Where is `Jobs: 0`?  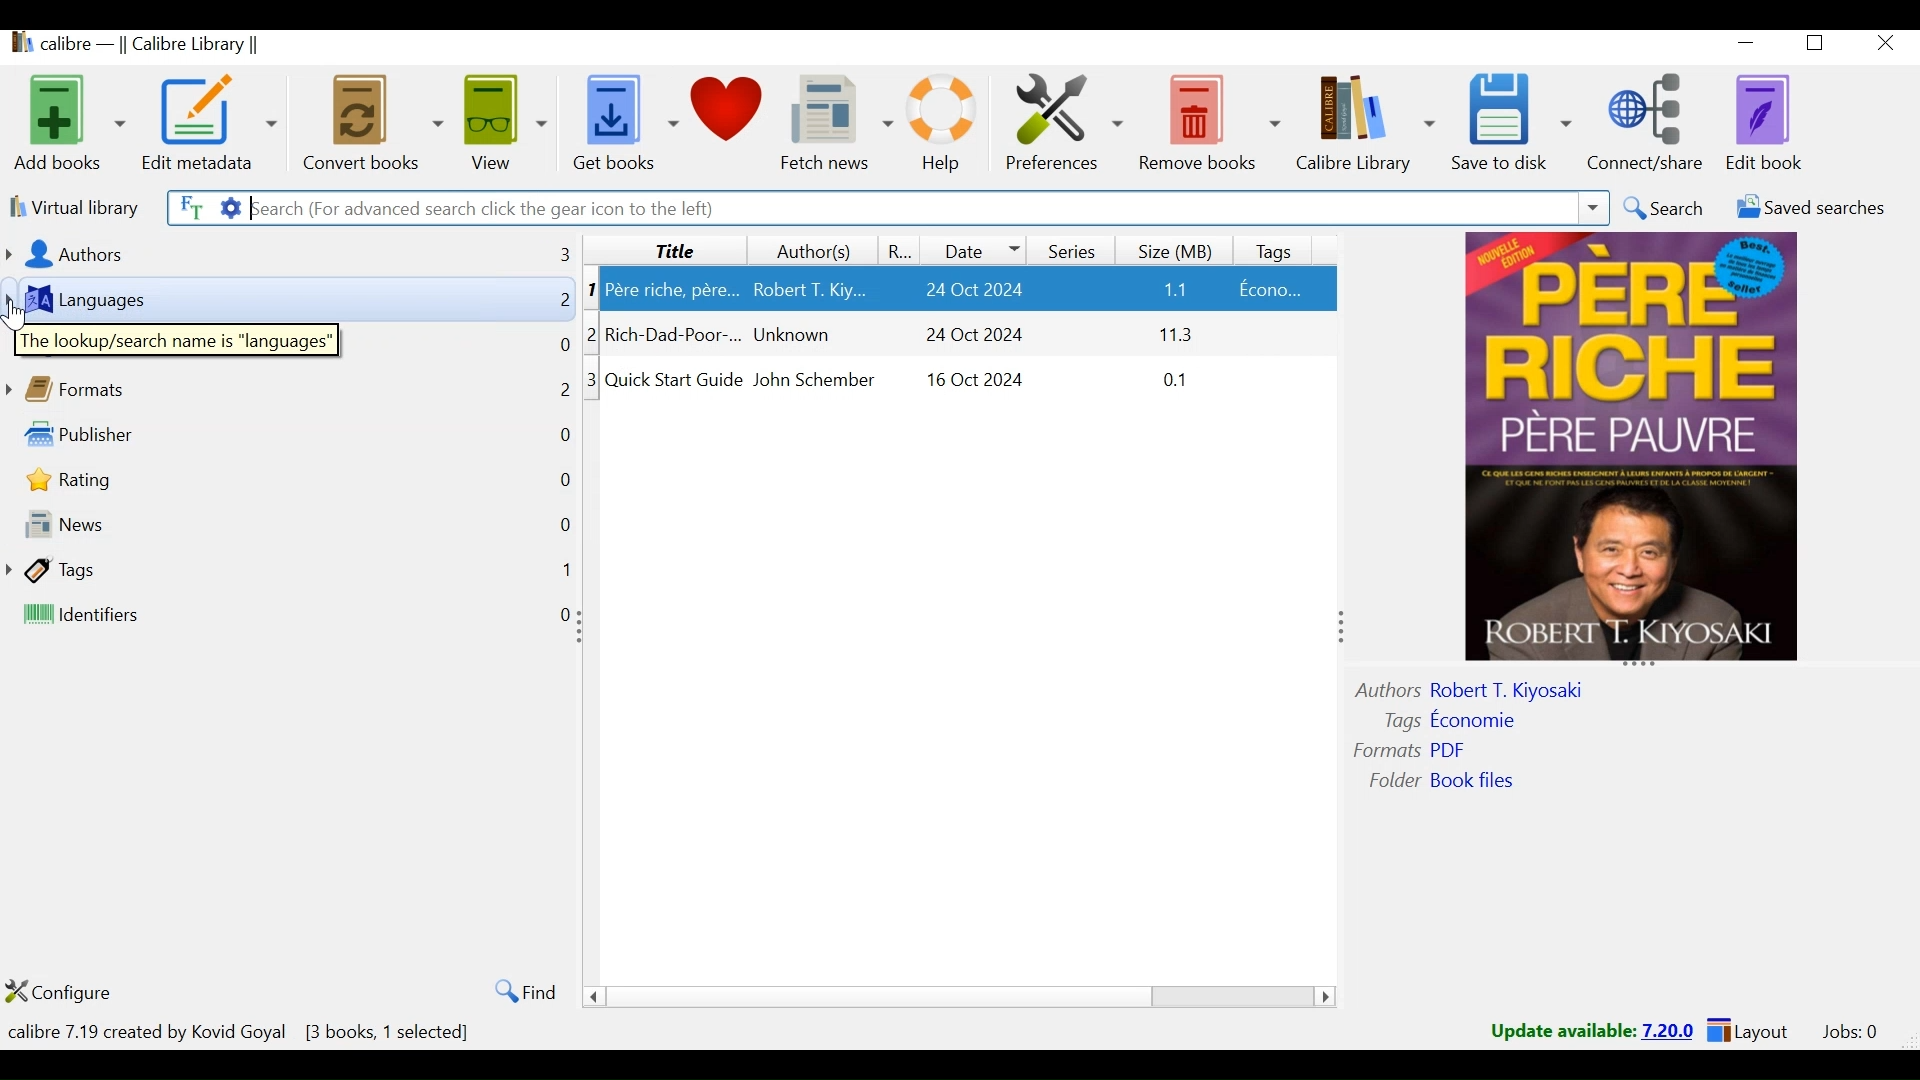
Jobs: 0 is located at coordinates (1846, 1032).